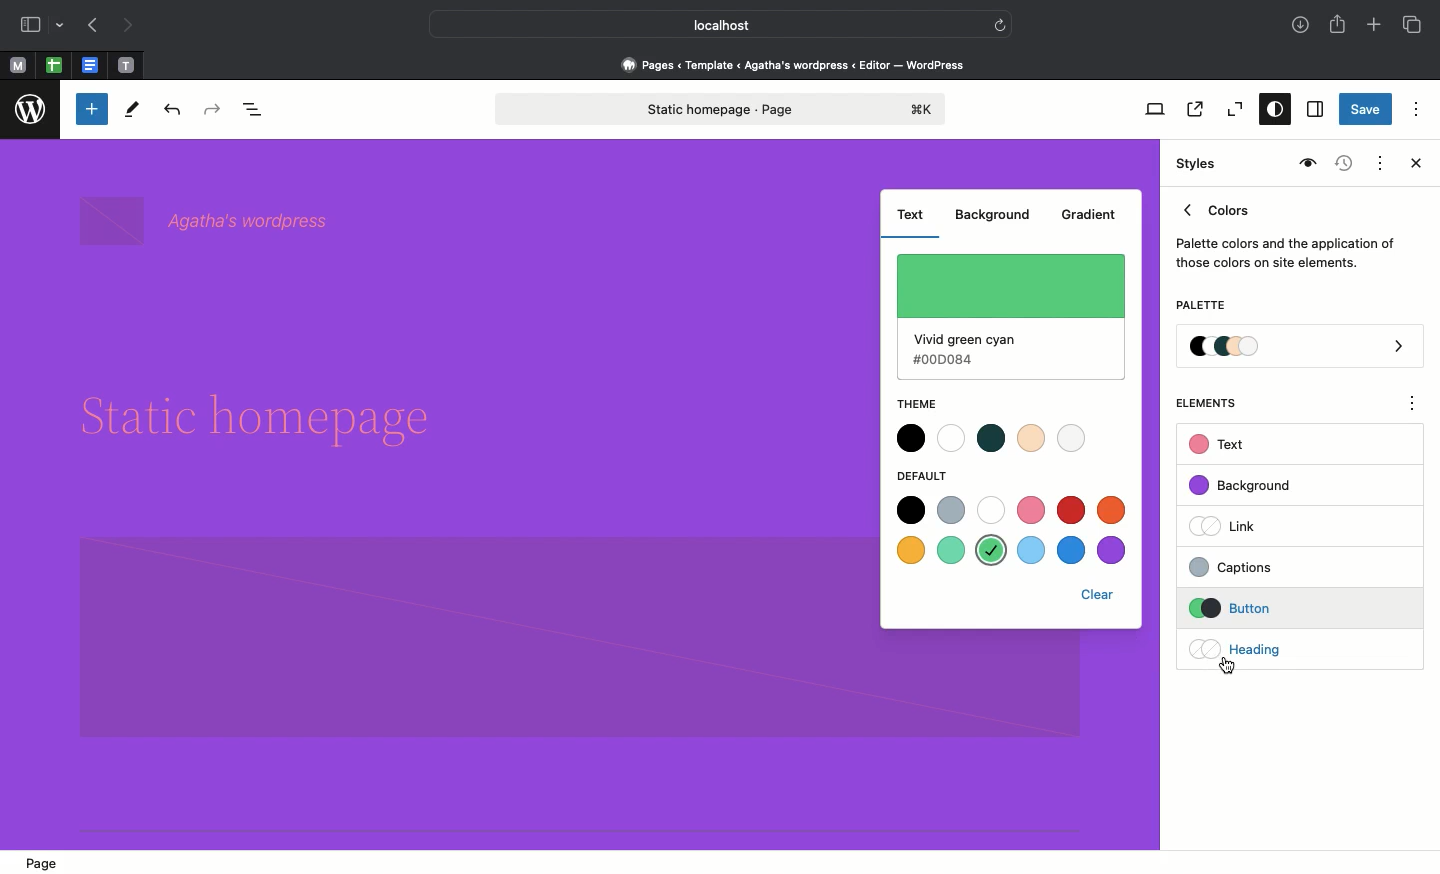 The width and height of the screenshot is (1440, 874). I want to click on Pinned tab, so click(17, 66).